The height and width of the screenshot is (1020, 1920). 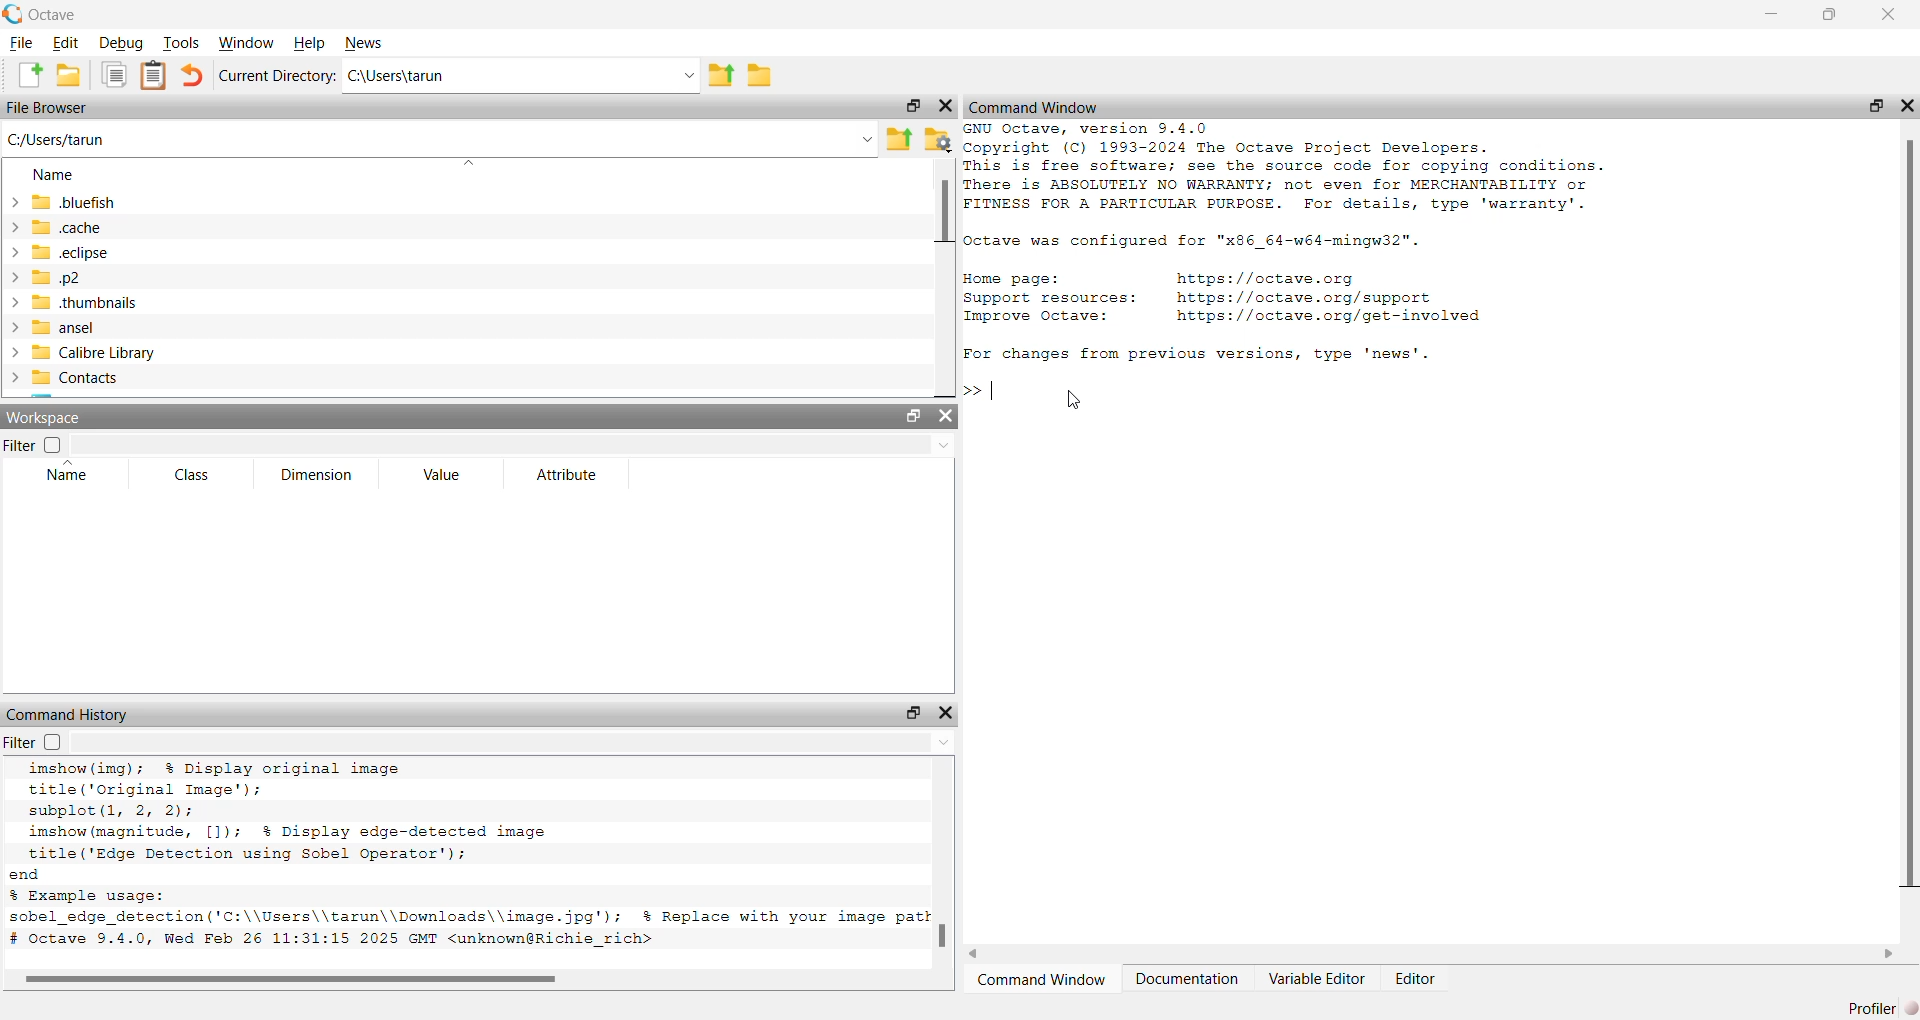 What do you see at coordinates (70, 478) in the screenshot?
I see `Name` at bounding box center [70, 478].